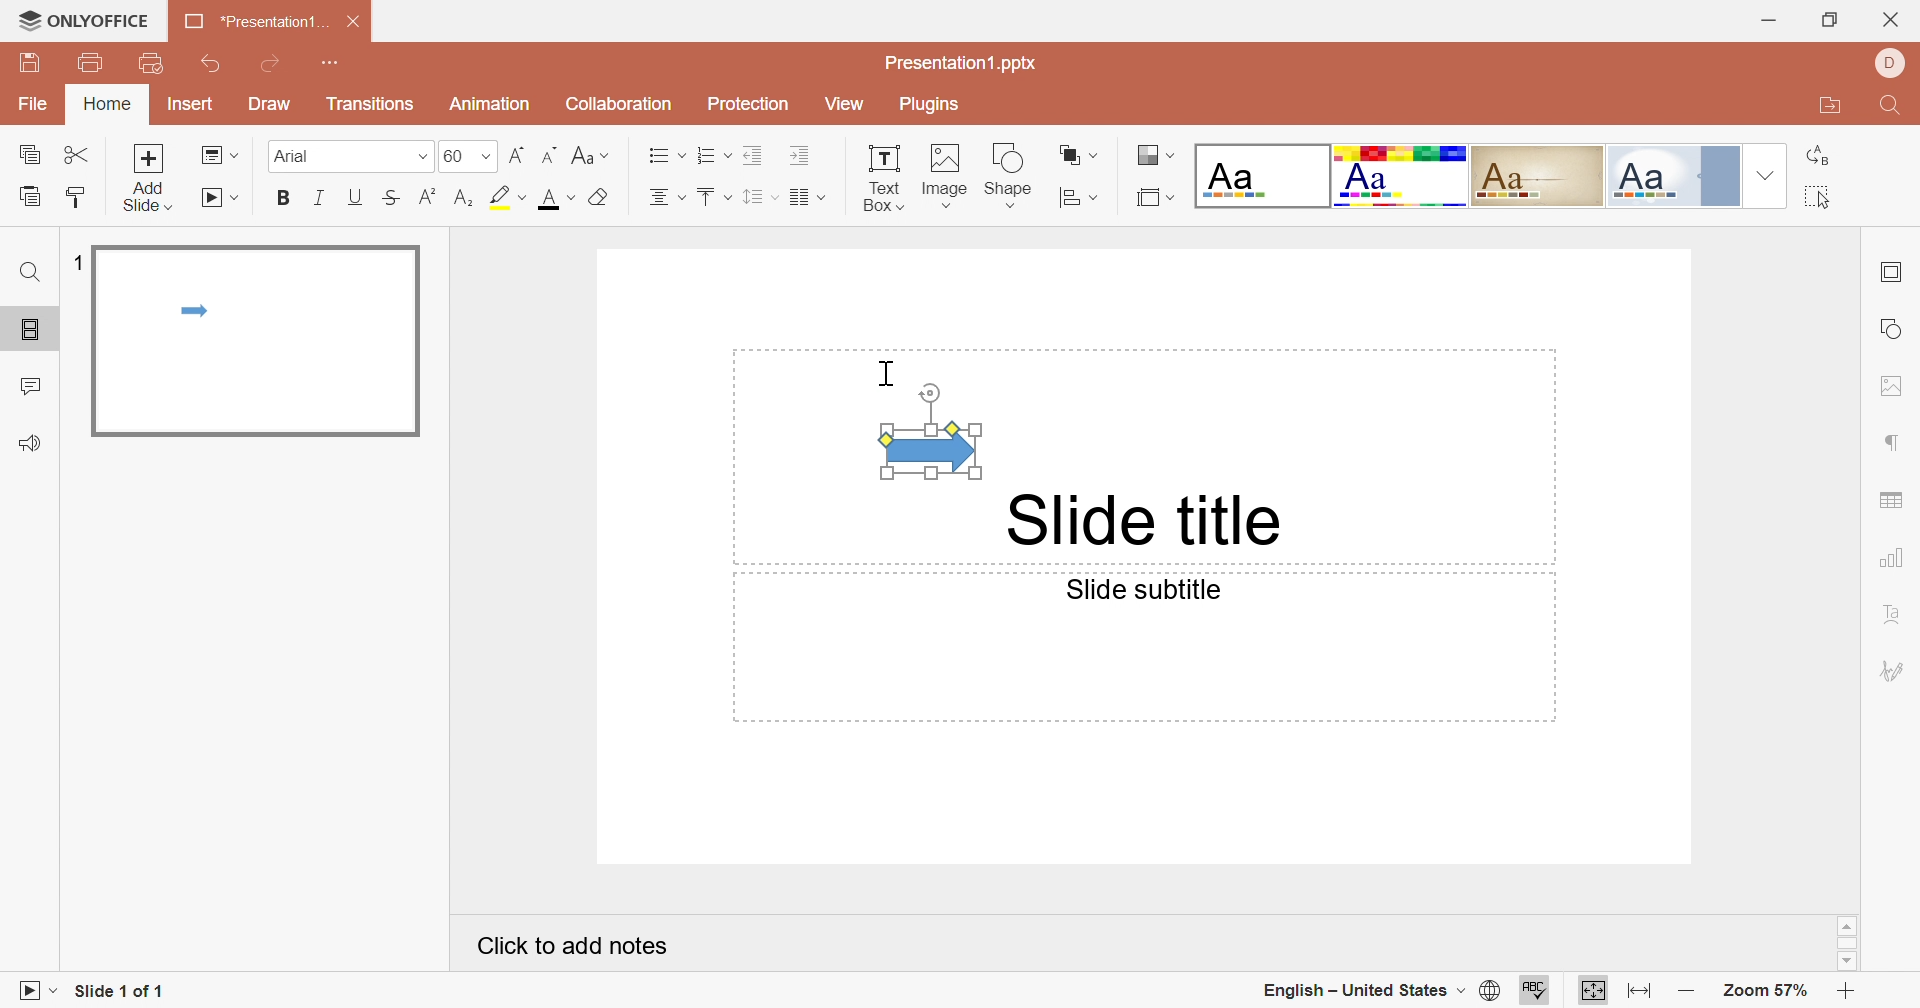 Image resolution: width=1920 pixels, height=1008 pixels. Describe the element at coordinates (885, 375) in the screenshot. I see `Curosr` at that location.